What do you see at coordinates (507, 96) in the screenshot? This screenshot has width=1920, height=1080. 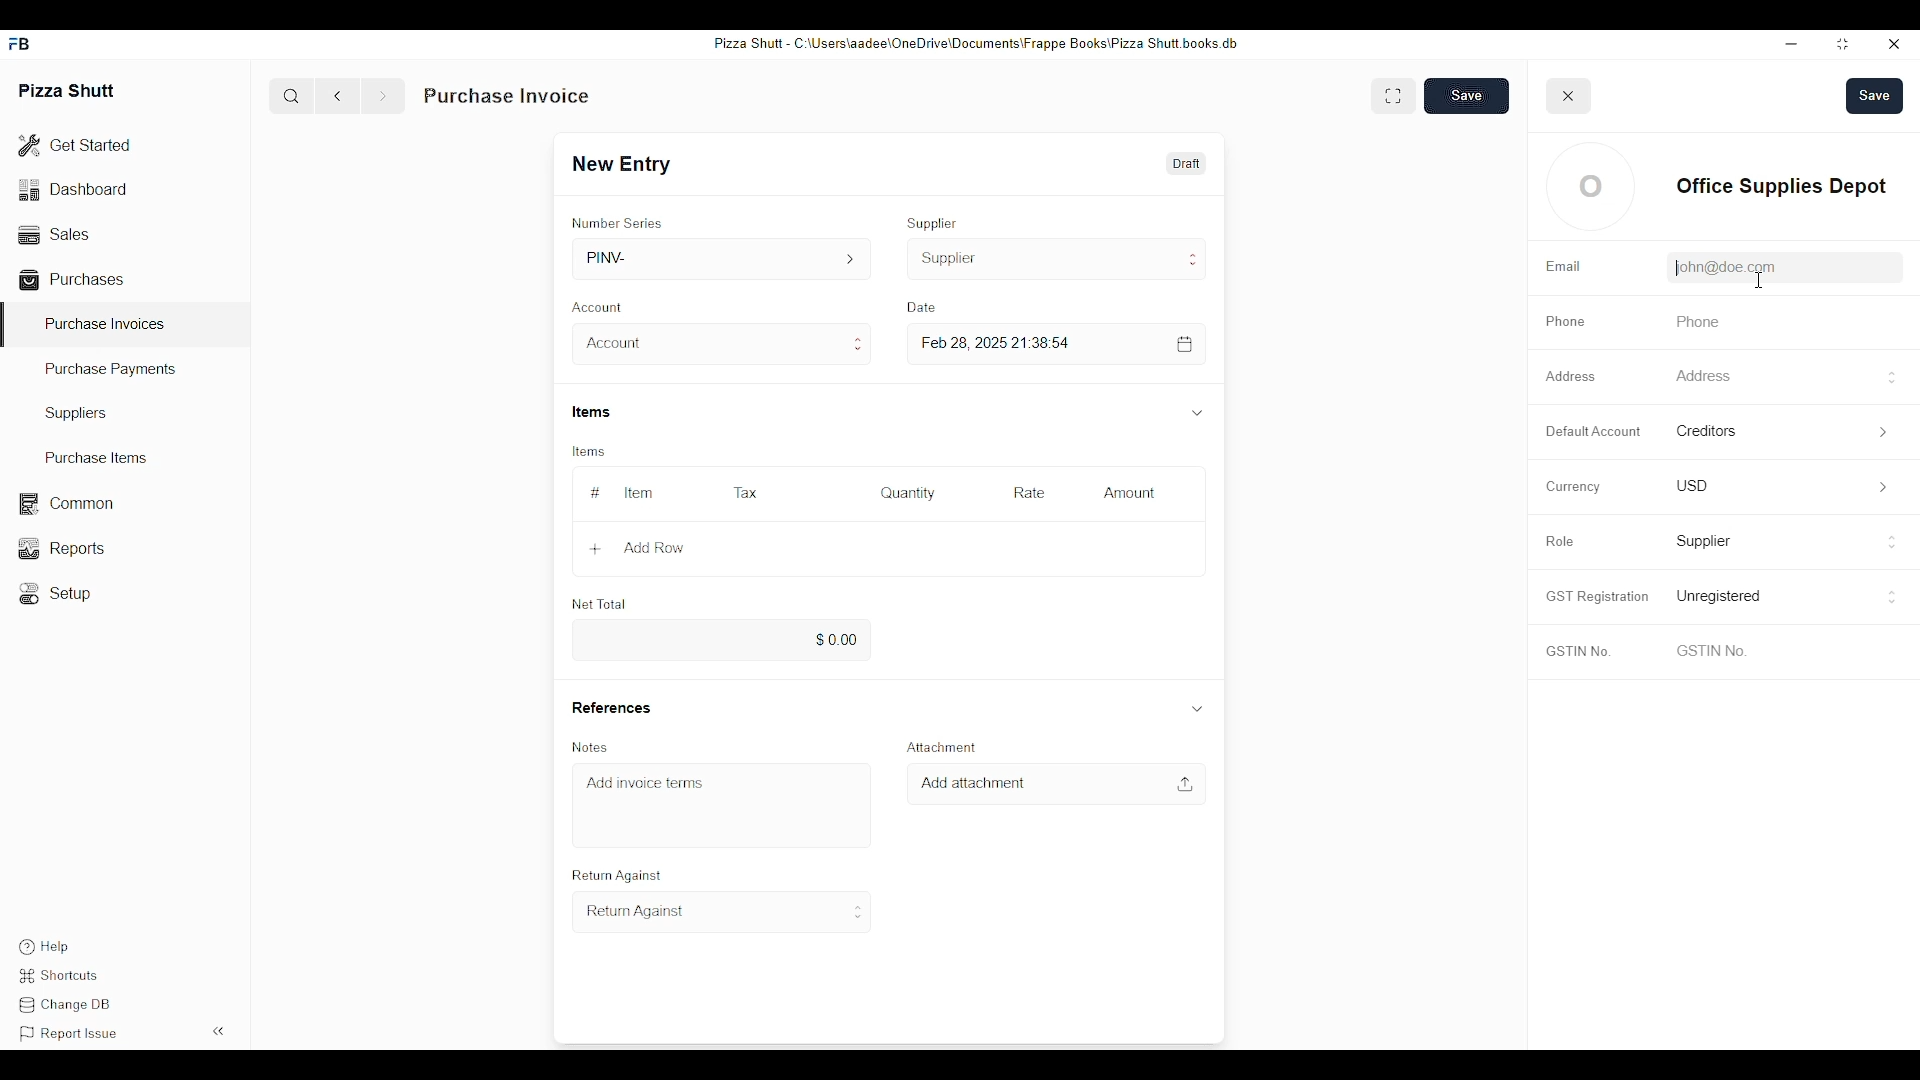 I see `Purchase Invoice` at bounding box center [507, 96].